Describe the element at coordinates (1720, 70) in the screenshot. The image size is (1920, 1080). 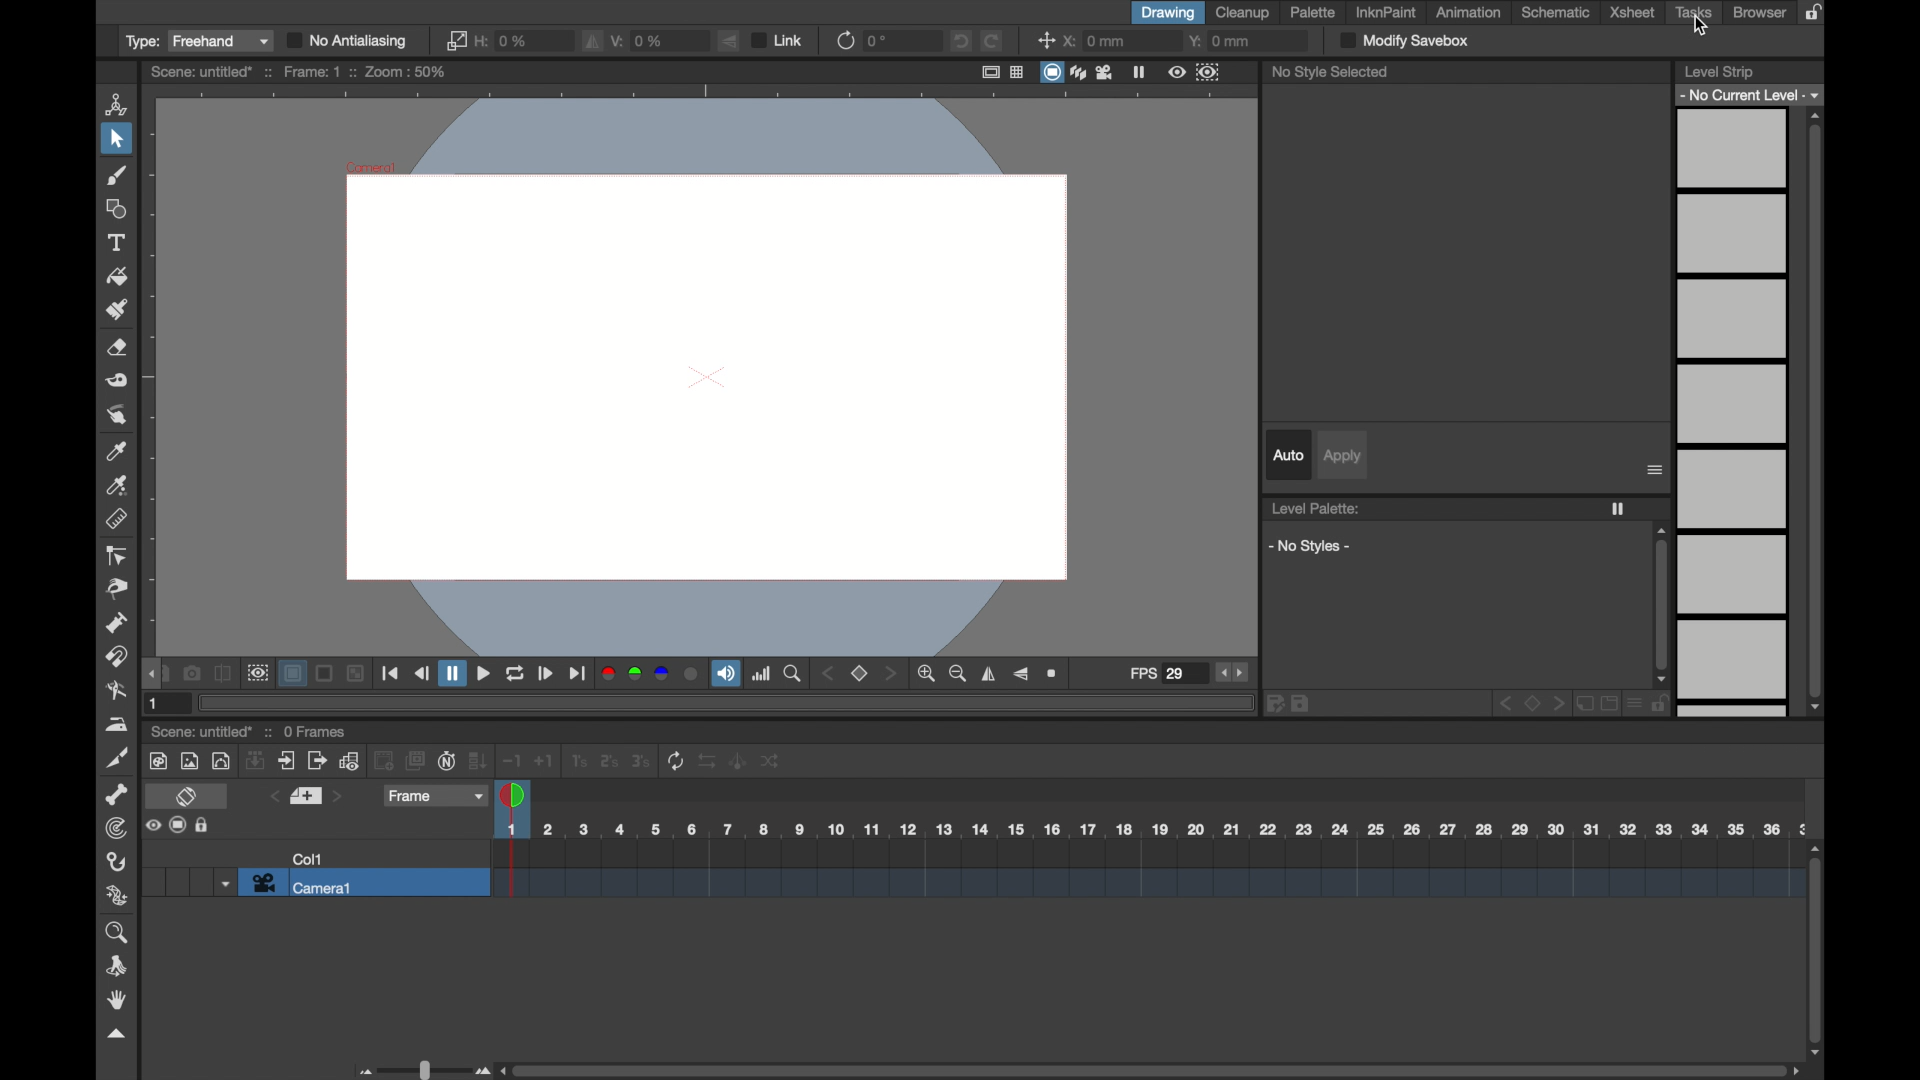
I see `level strip` at that location.